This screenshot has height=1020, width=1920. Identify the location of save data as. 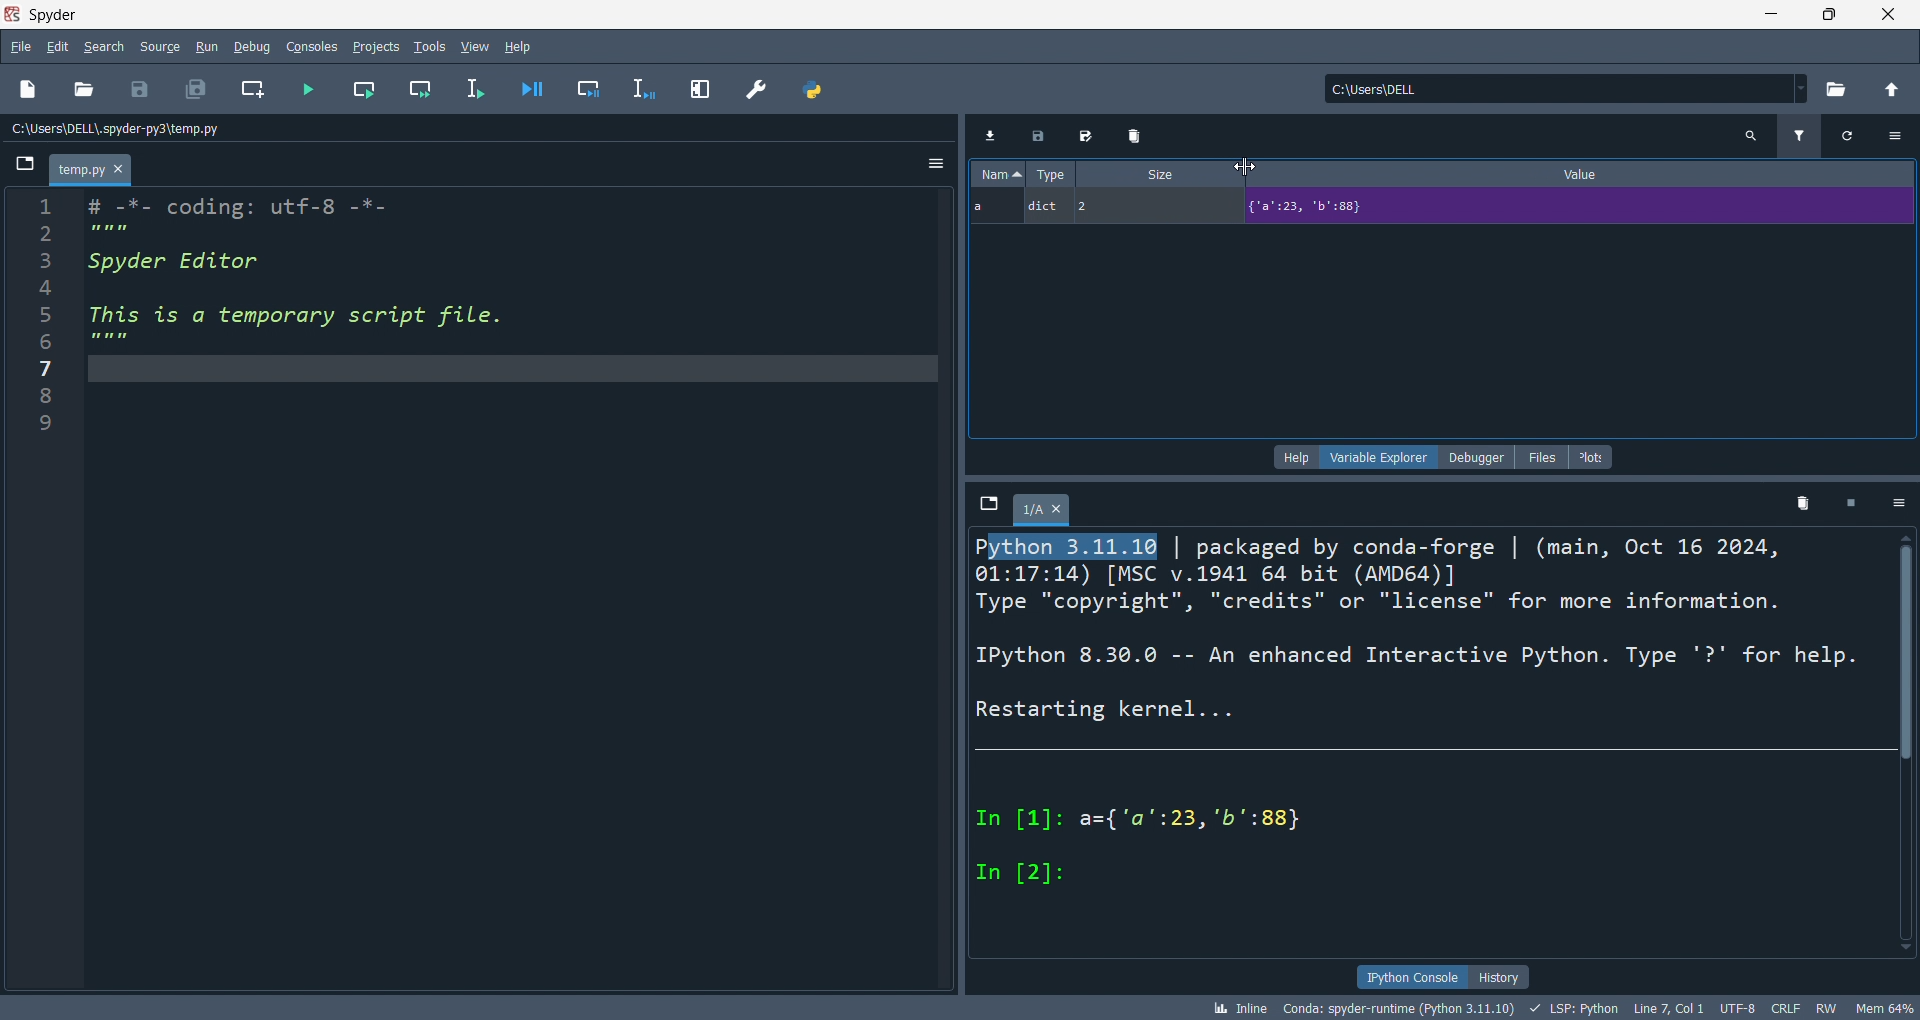
(1079, 136).